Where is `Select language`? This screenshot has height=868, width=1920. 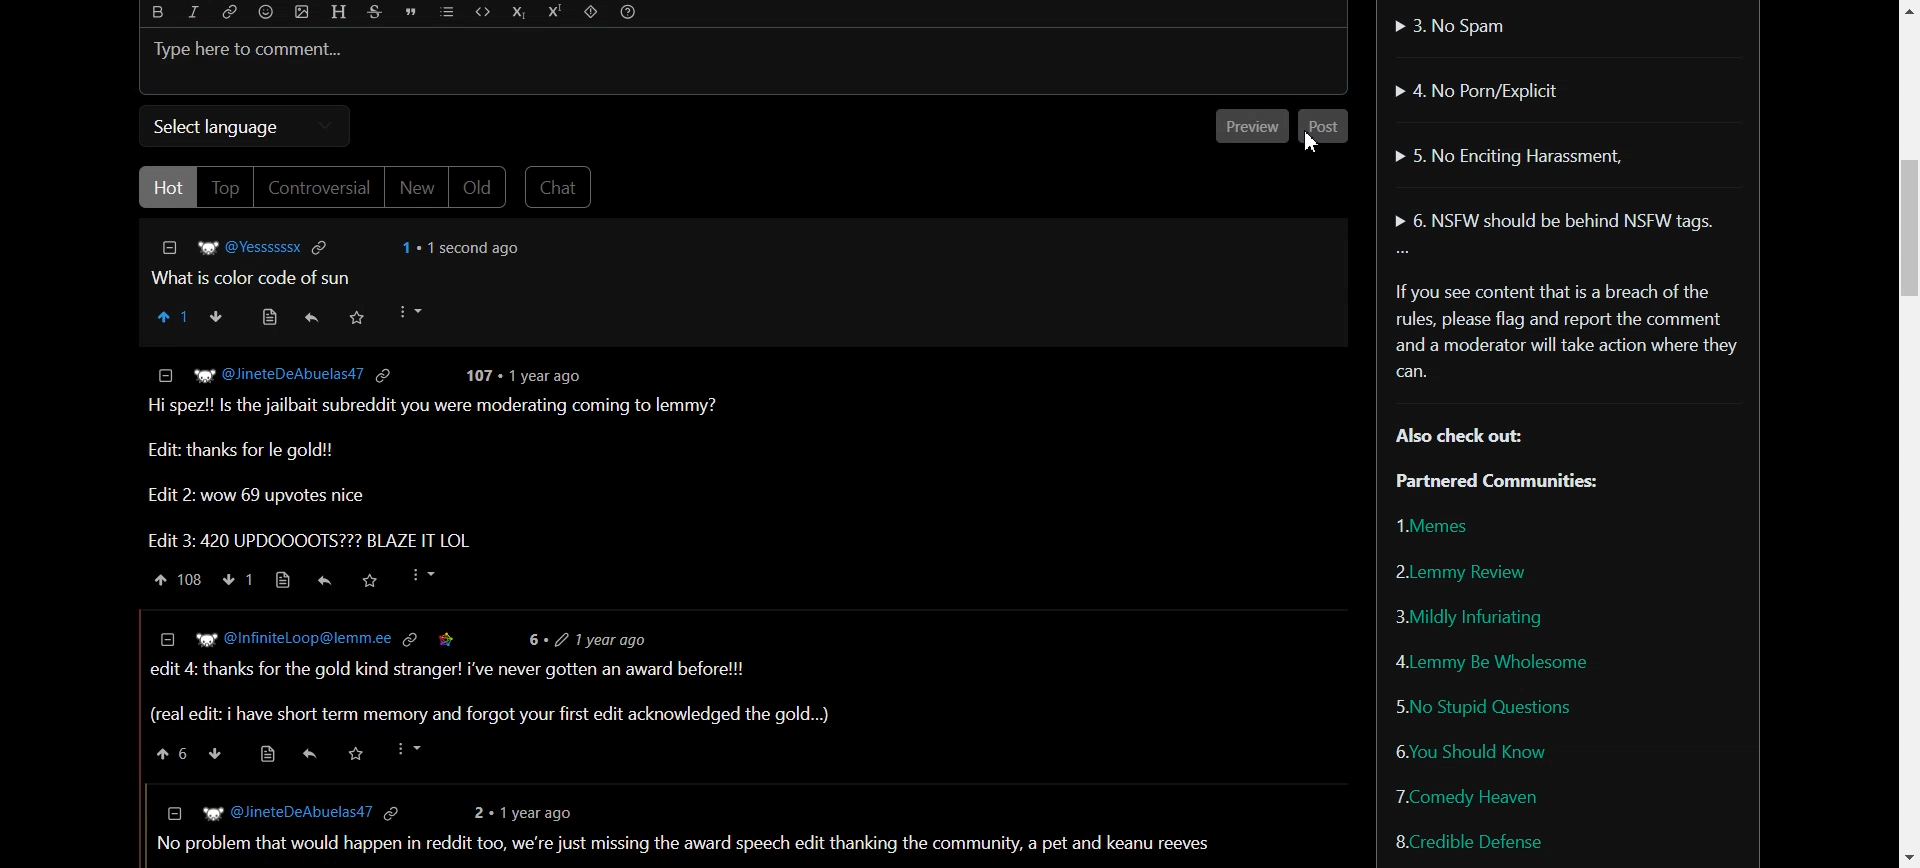
Select language is located at coordinates (246, 126).